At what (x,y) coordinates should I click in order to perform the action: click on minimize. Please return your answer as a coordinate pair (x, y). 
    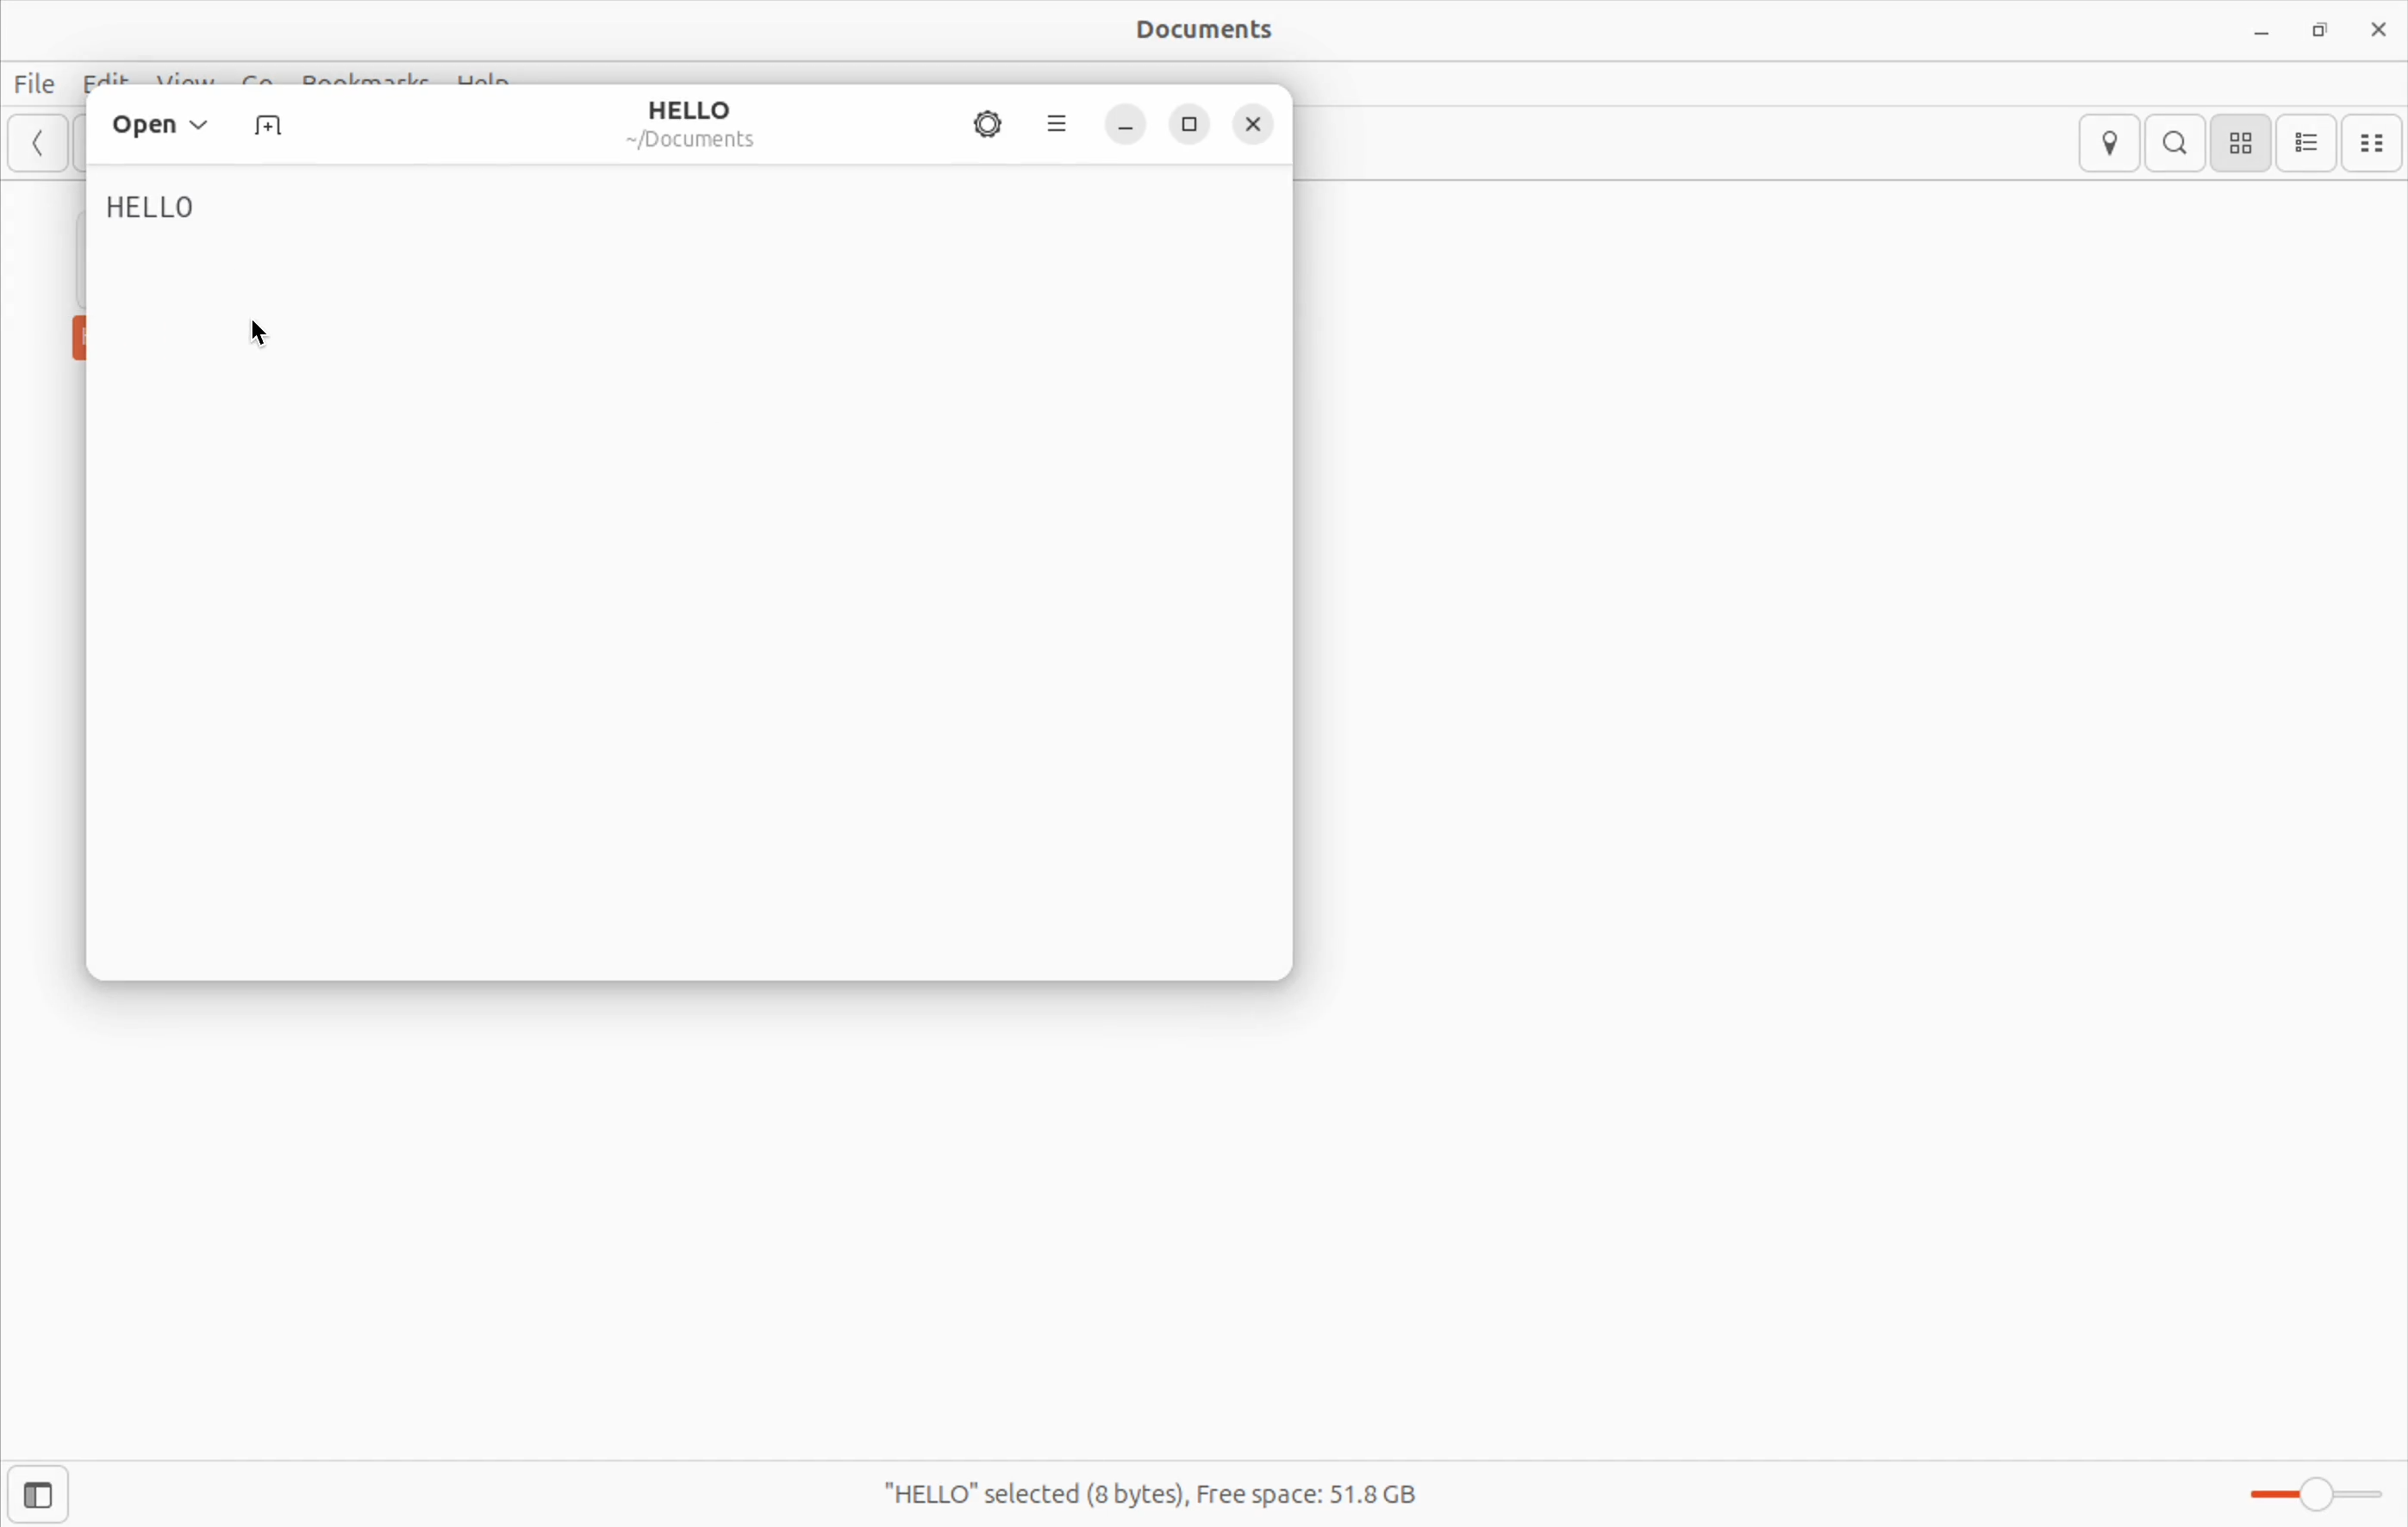
    Looking at the image, I should click on (1126, 123).